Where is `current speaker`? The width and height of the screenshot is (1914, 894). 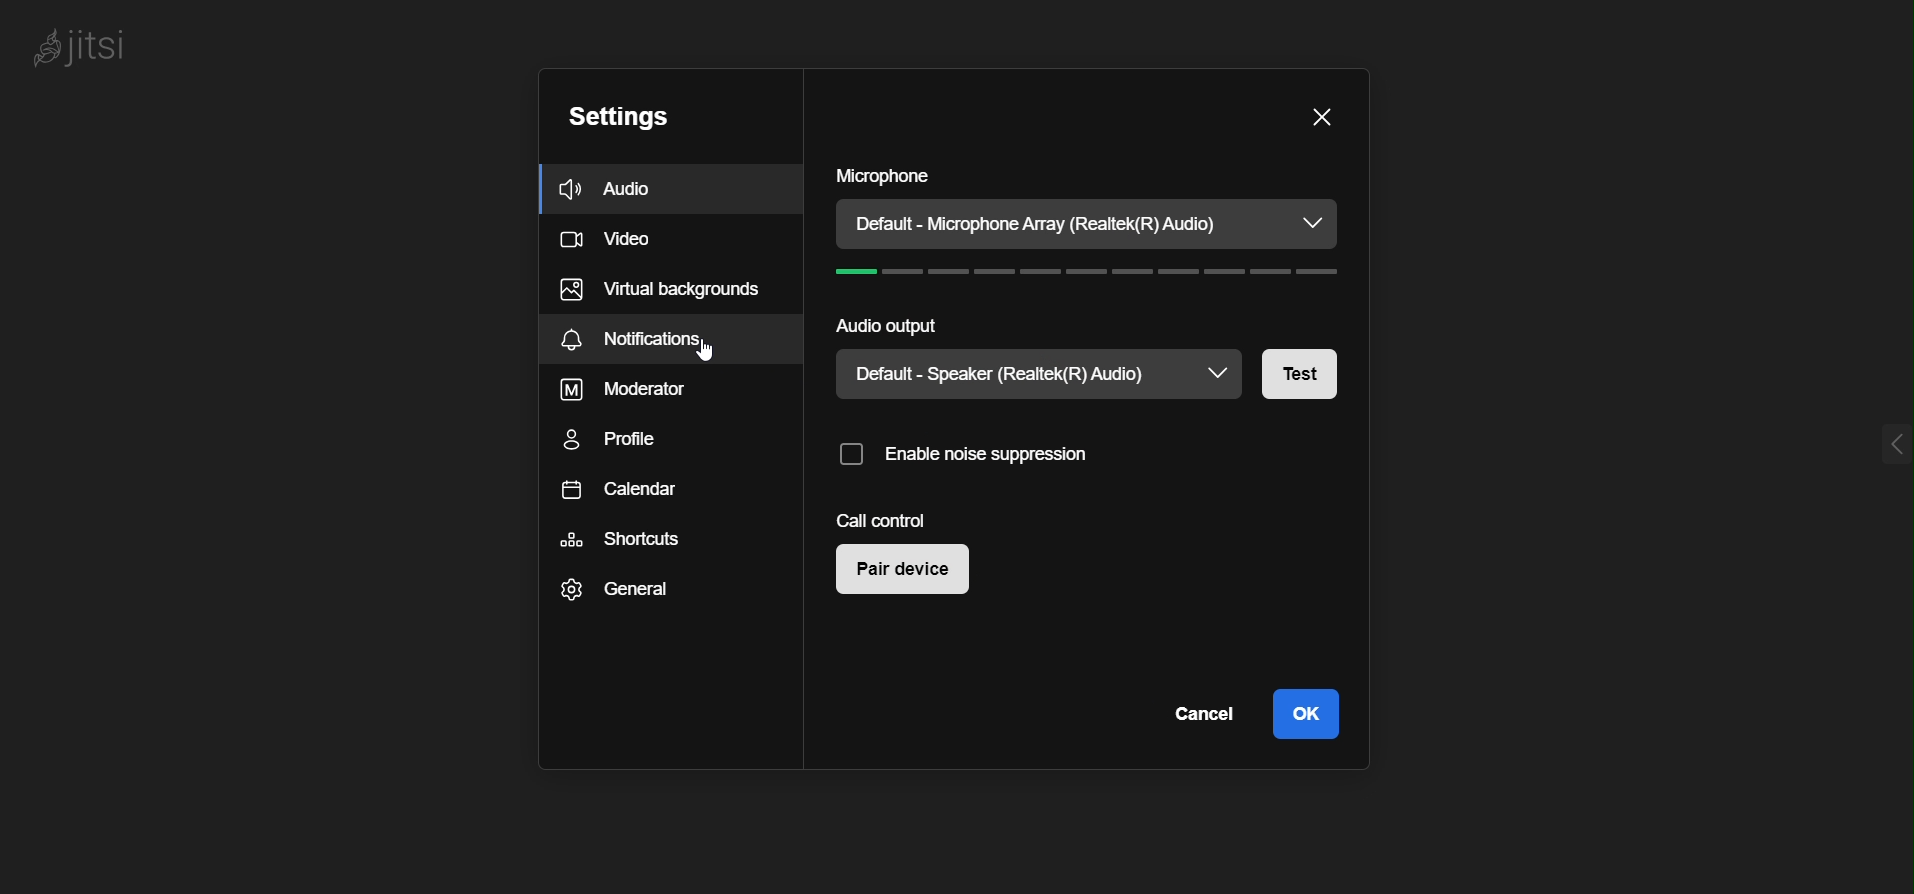
current speaker is located at coordinates (1014, 374).